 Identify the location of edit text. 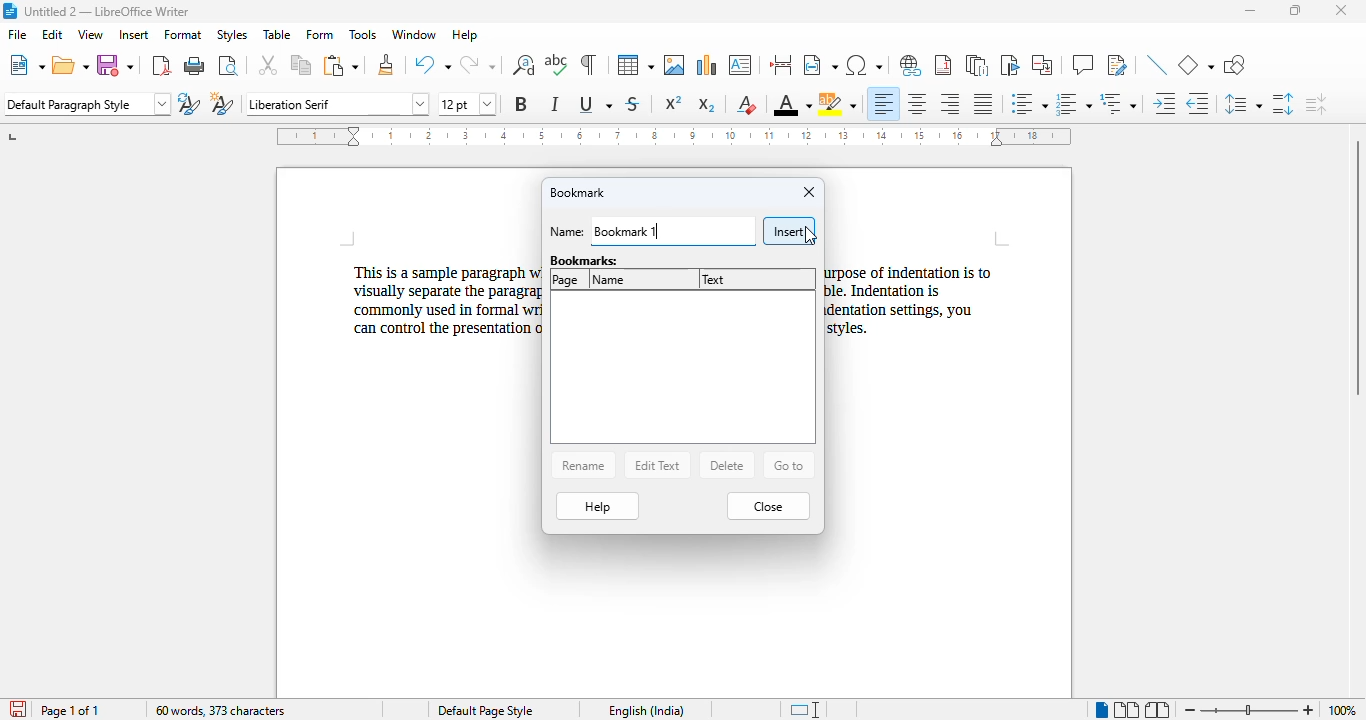
(657, 465).